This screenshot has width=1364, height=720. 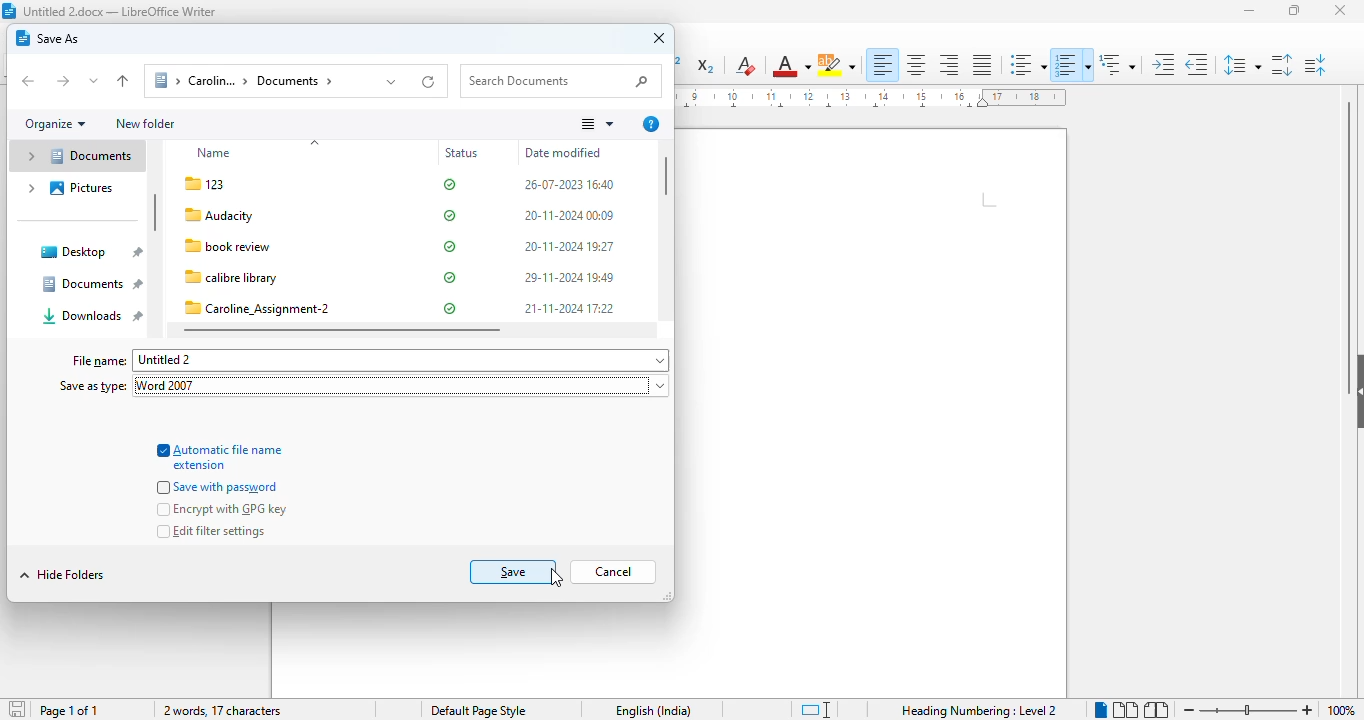 I want to click on hide folders, so click(x=62, y=574).